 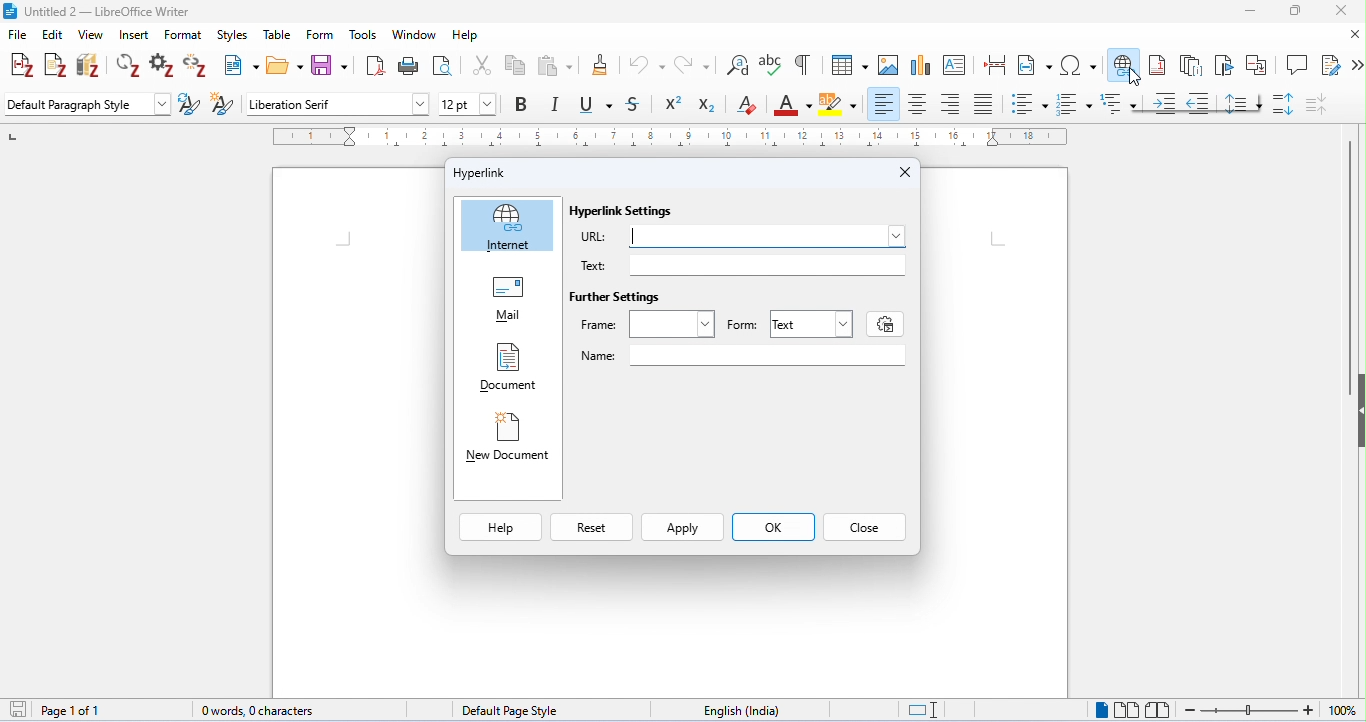 I want to click on undo, so click(x=647, y=65).